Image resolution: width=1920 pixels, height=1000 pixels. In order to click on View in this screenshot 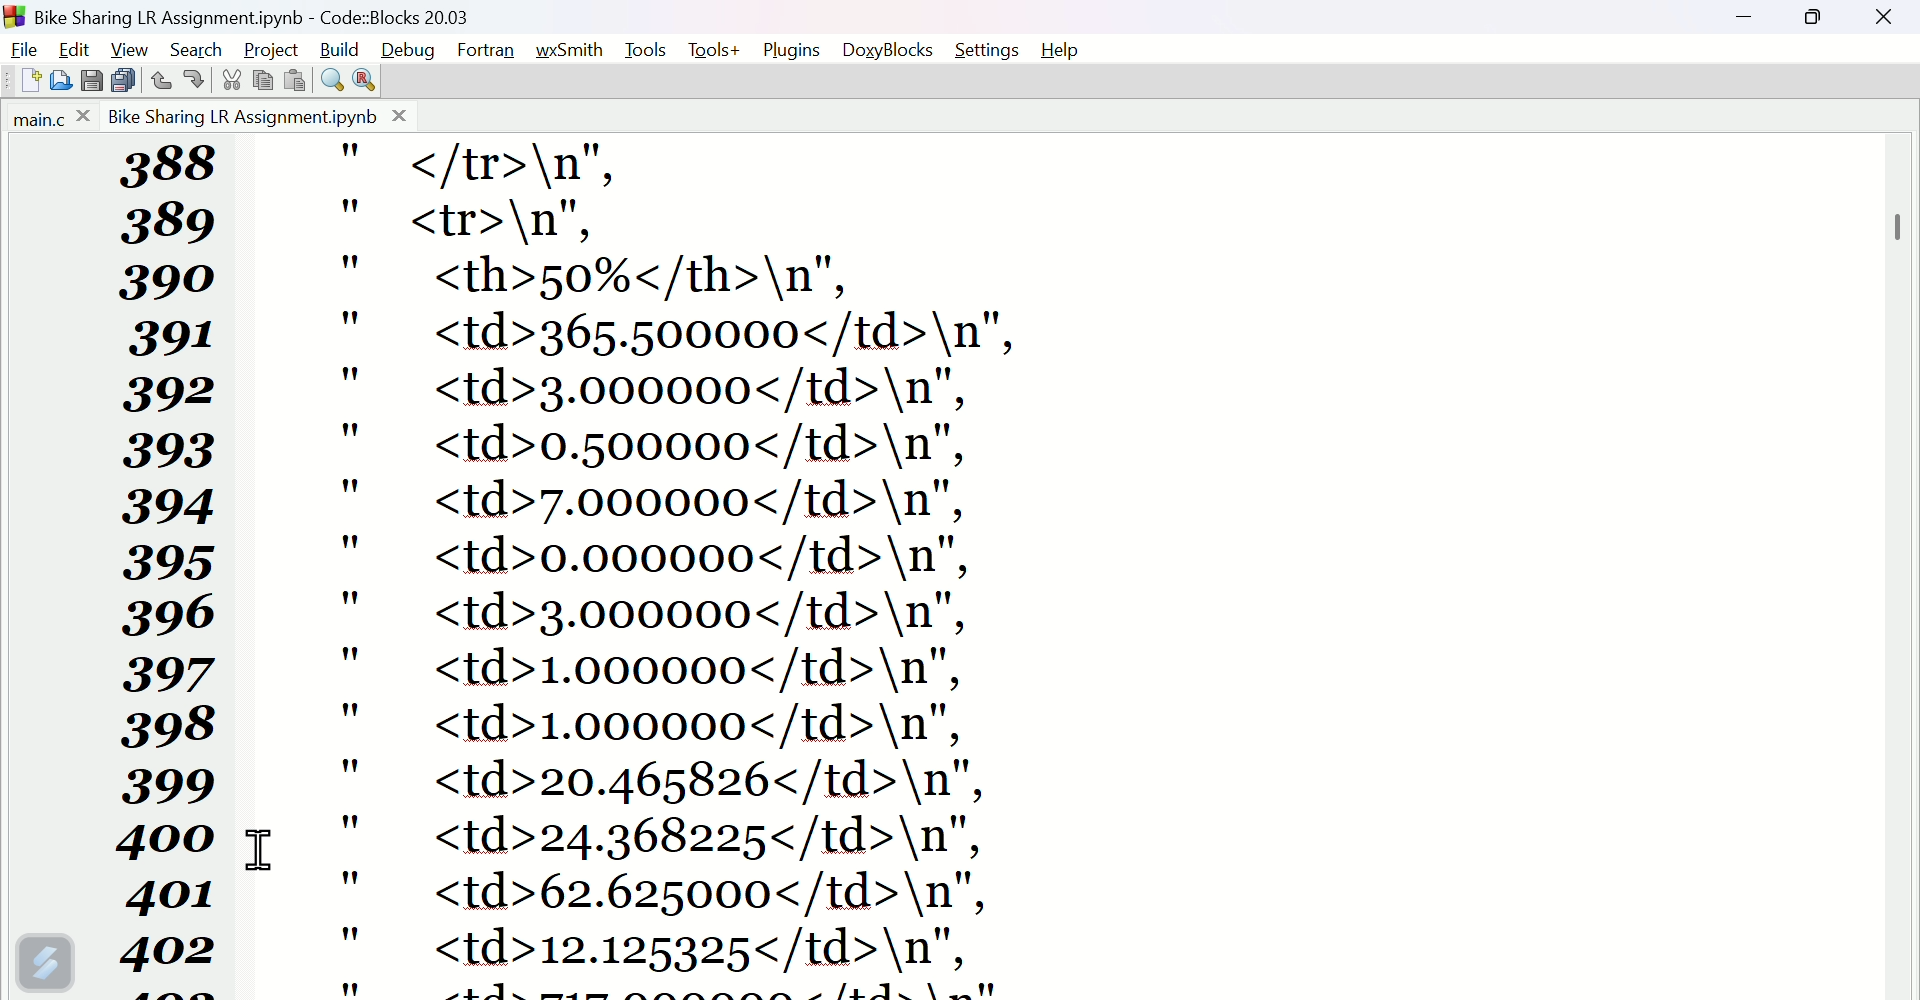, I will do `click(133, 47)`.